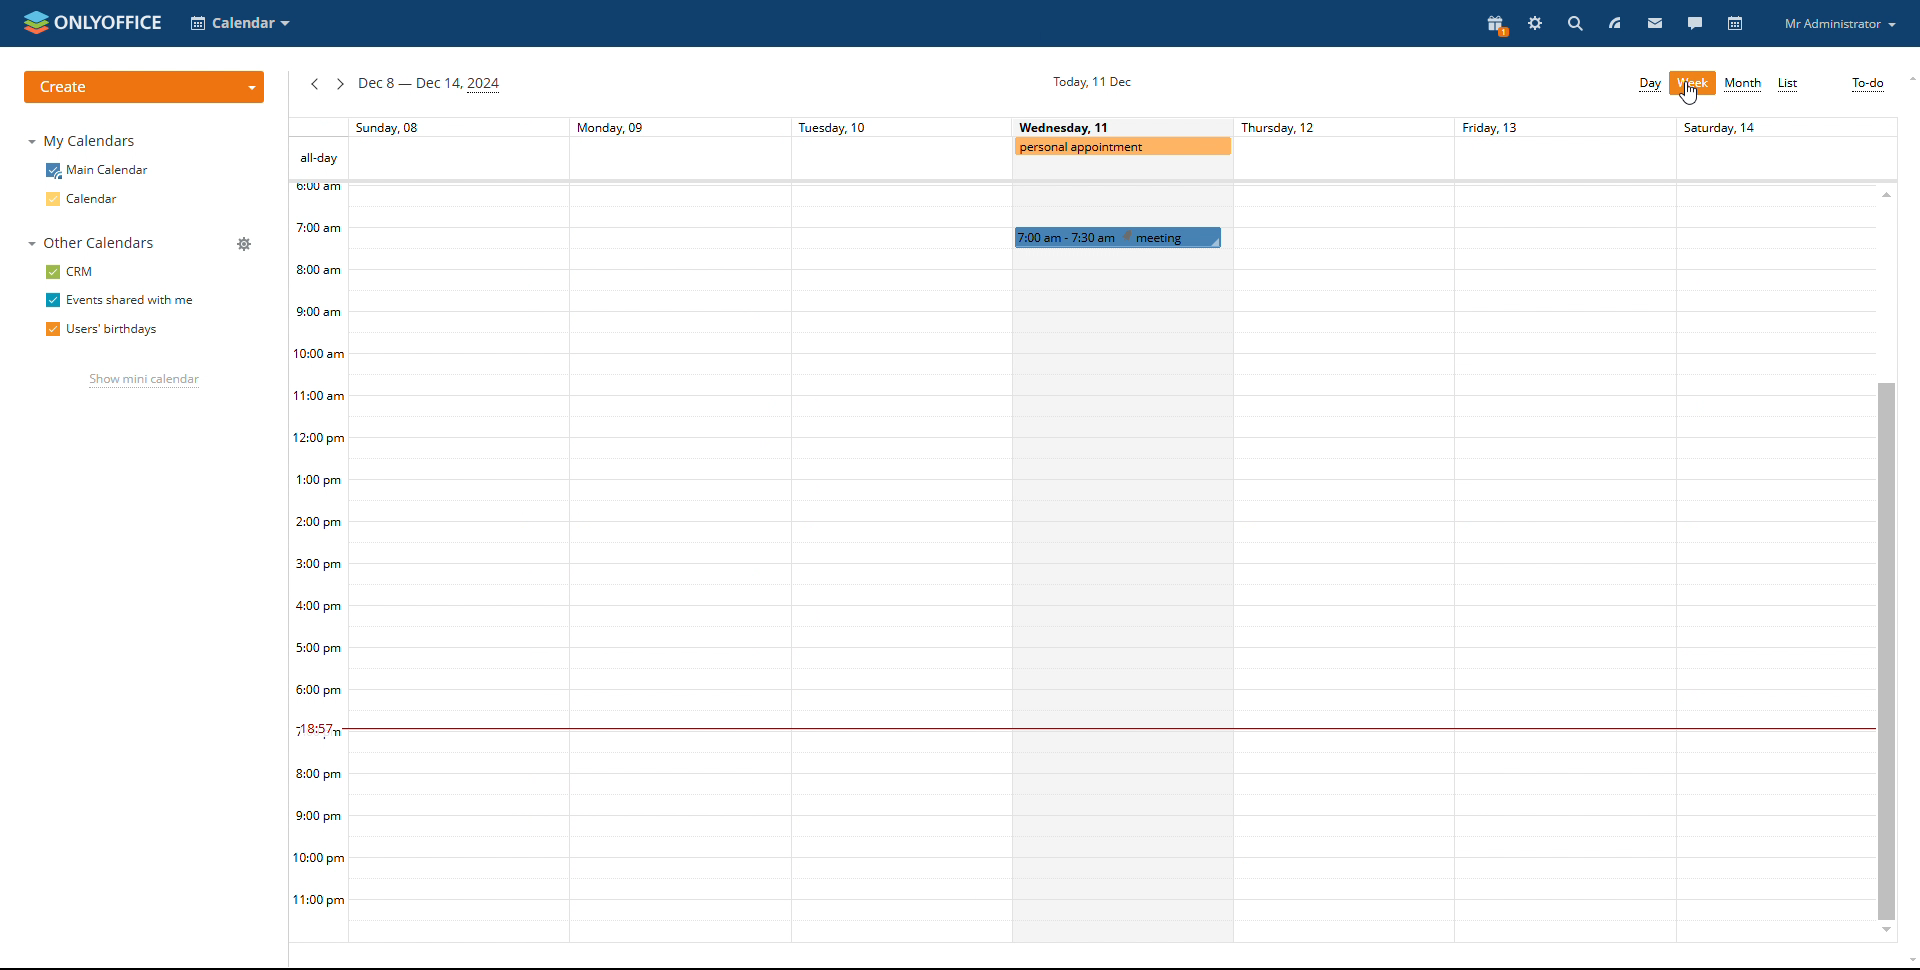 This screenshot has height=970, width=1920. Describe the element at coordinates (144, 380) in the screenshot. I see `show mini calendar` at that location.